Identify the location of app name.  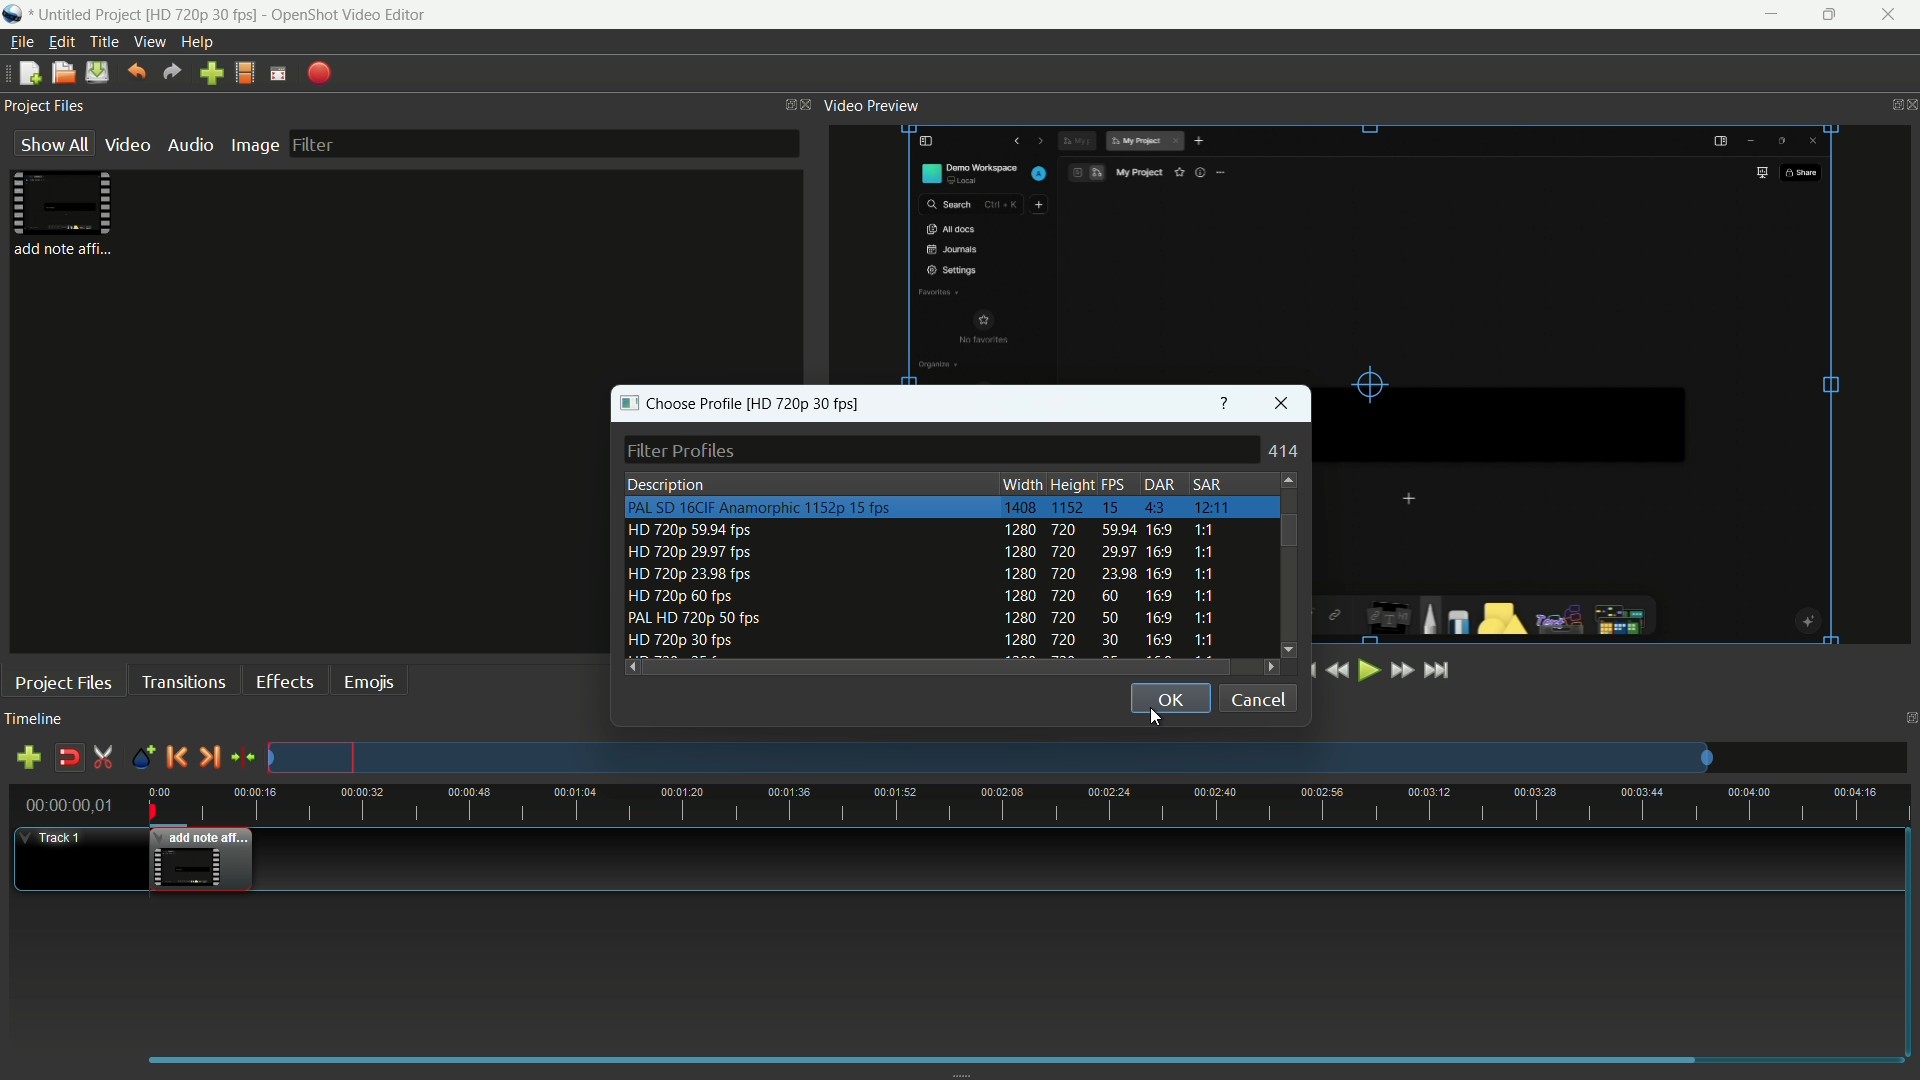
(348, 15).